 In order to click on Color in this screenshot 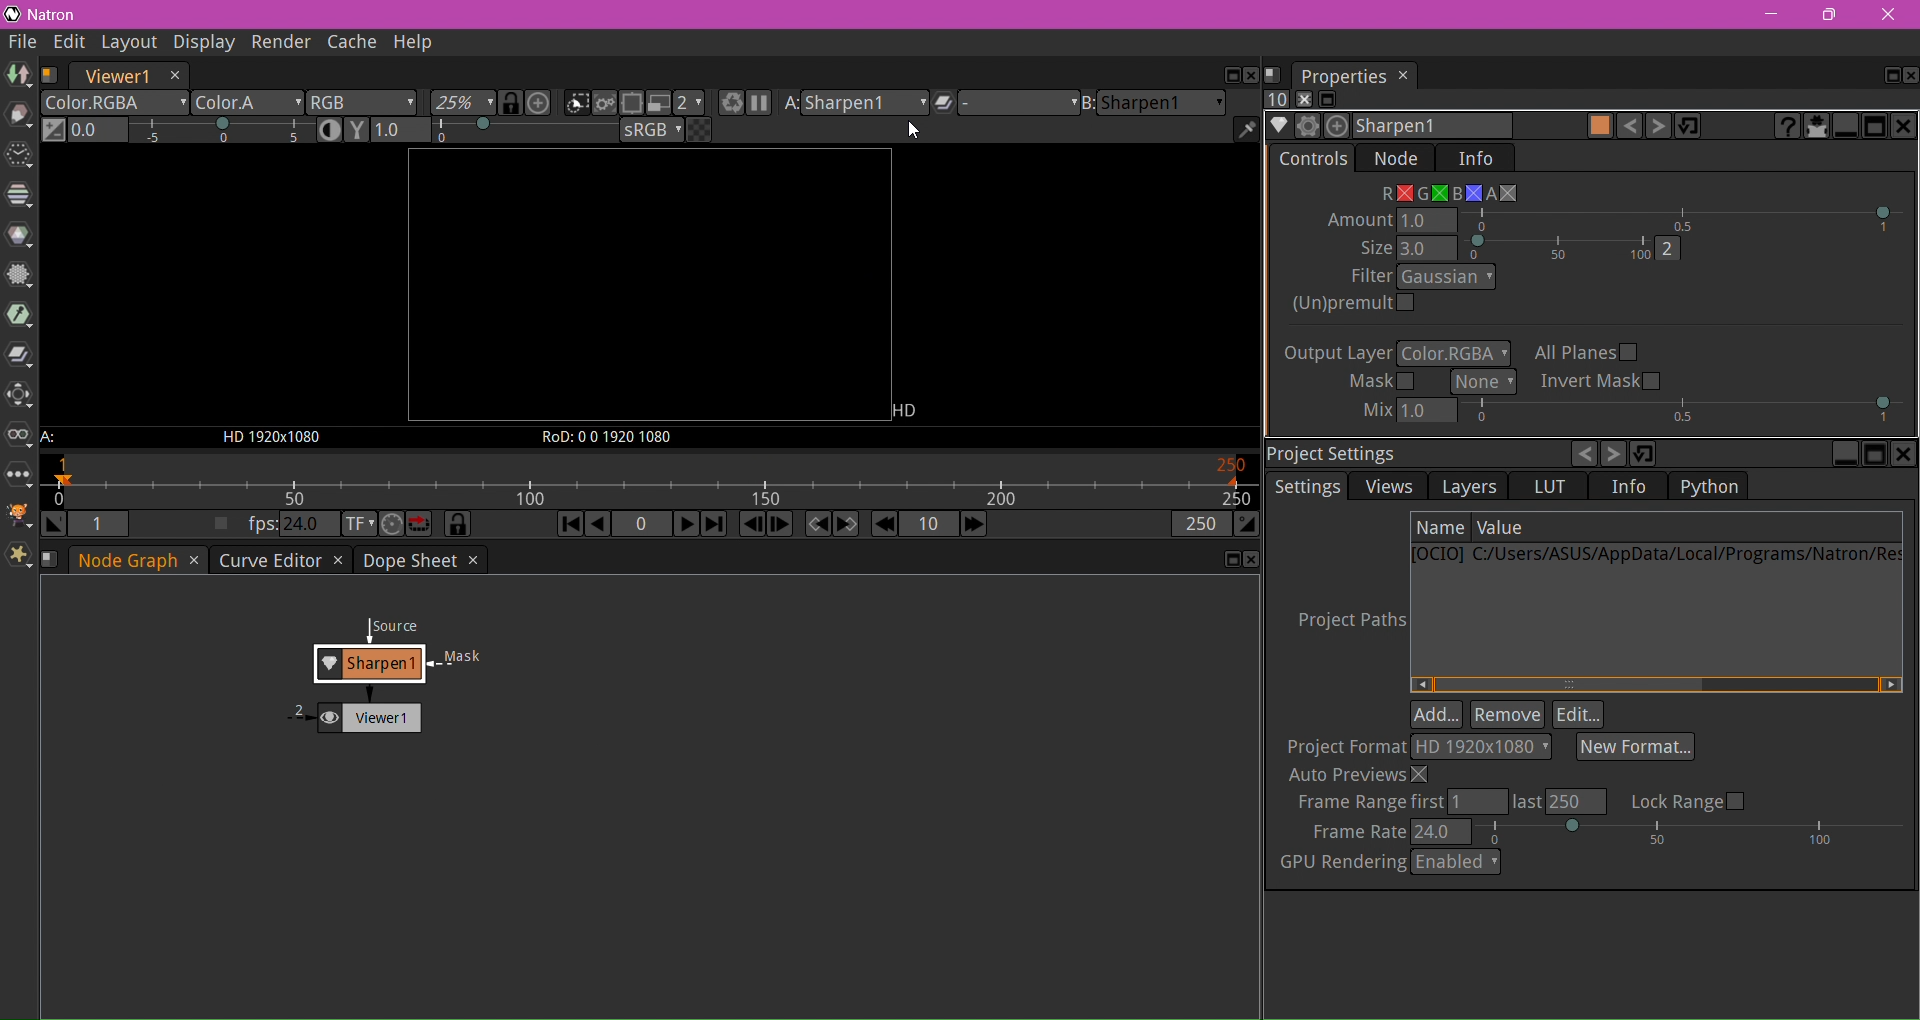, I will do `click(20, 235)`.